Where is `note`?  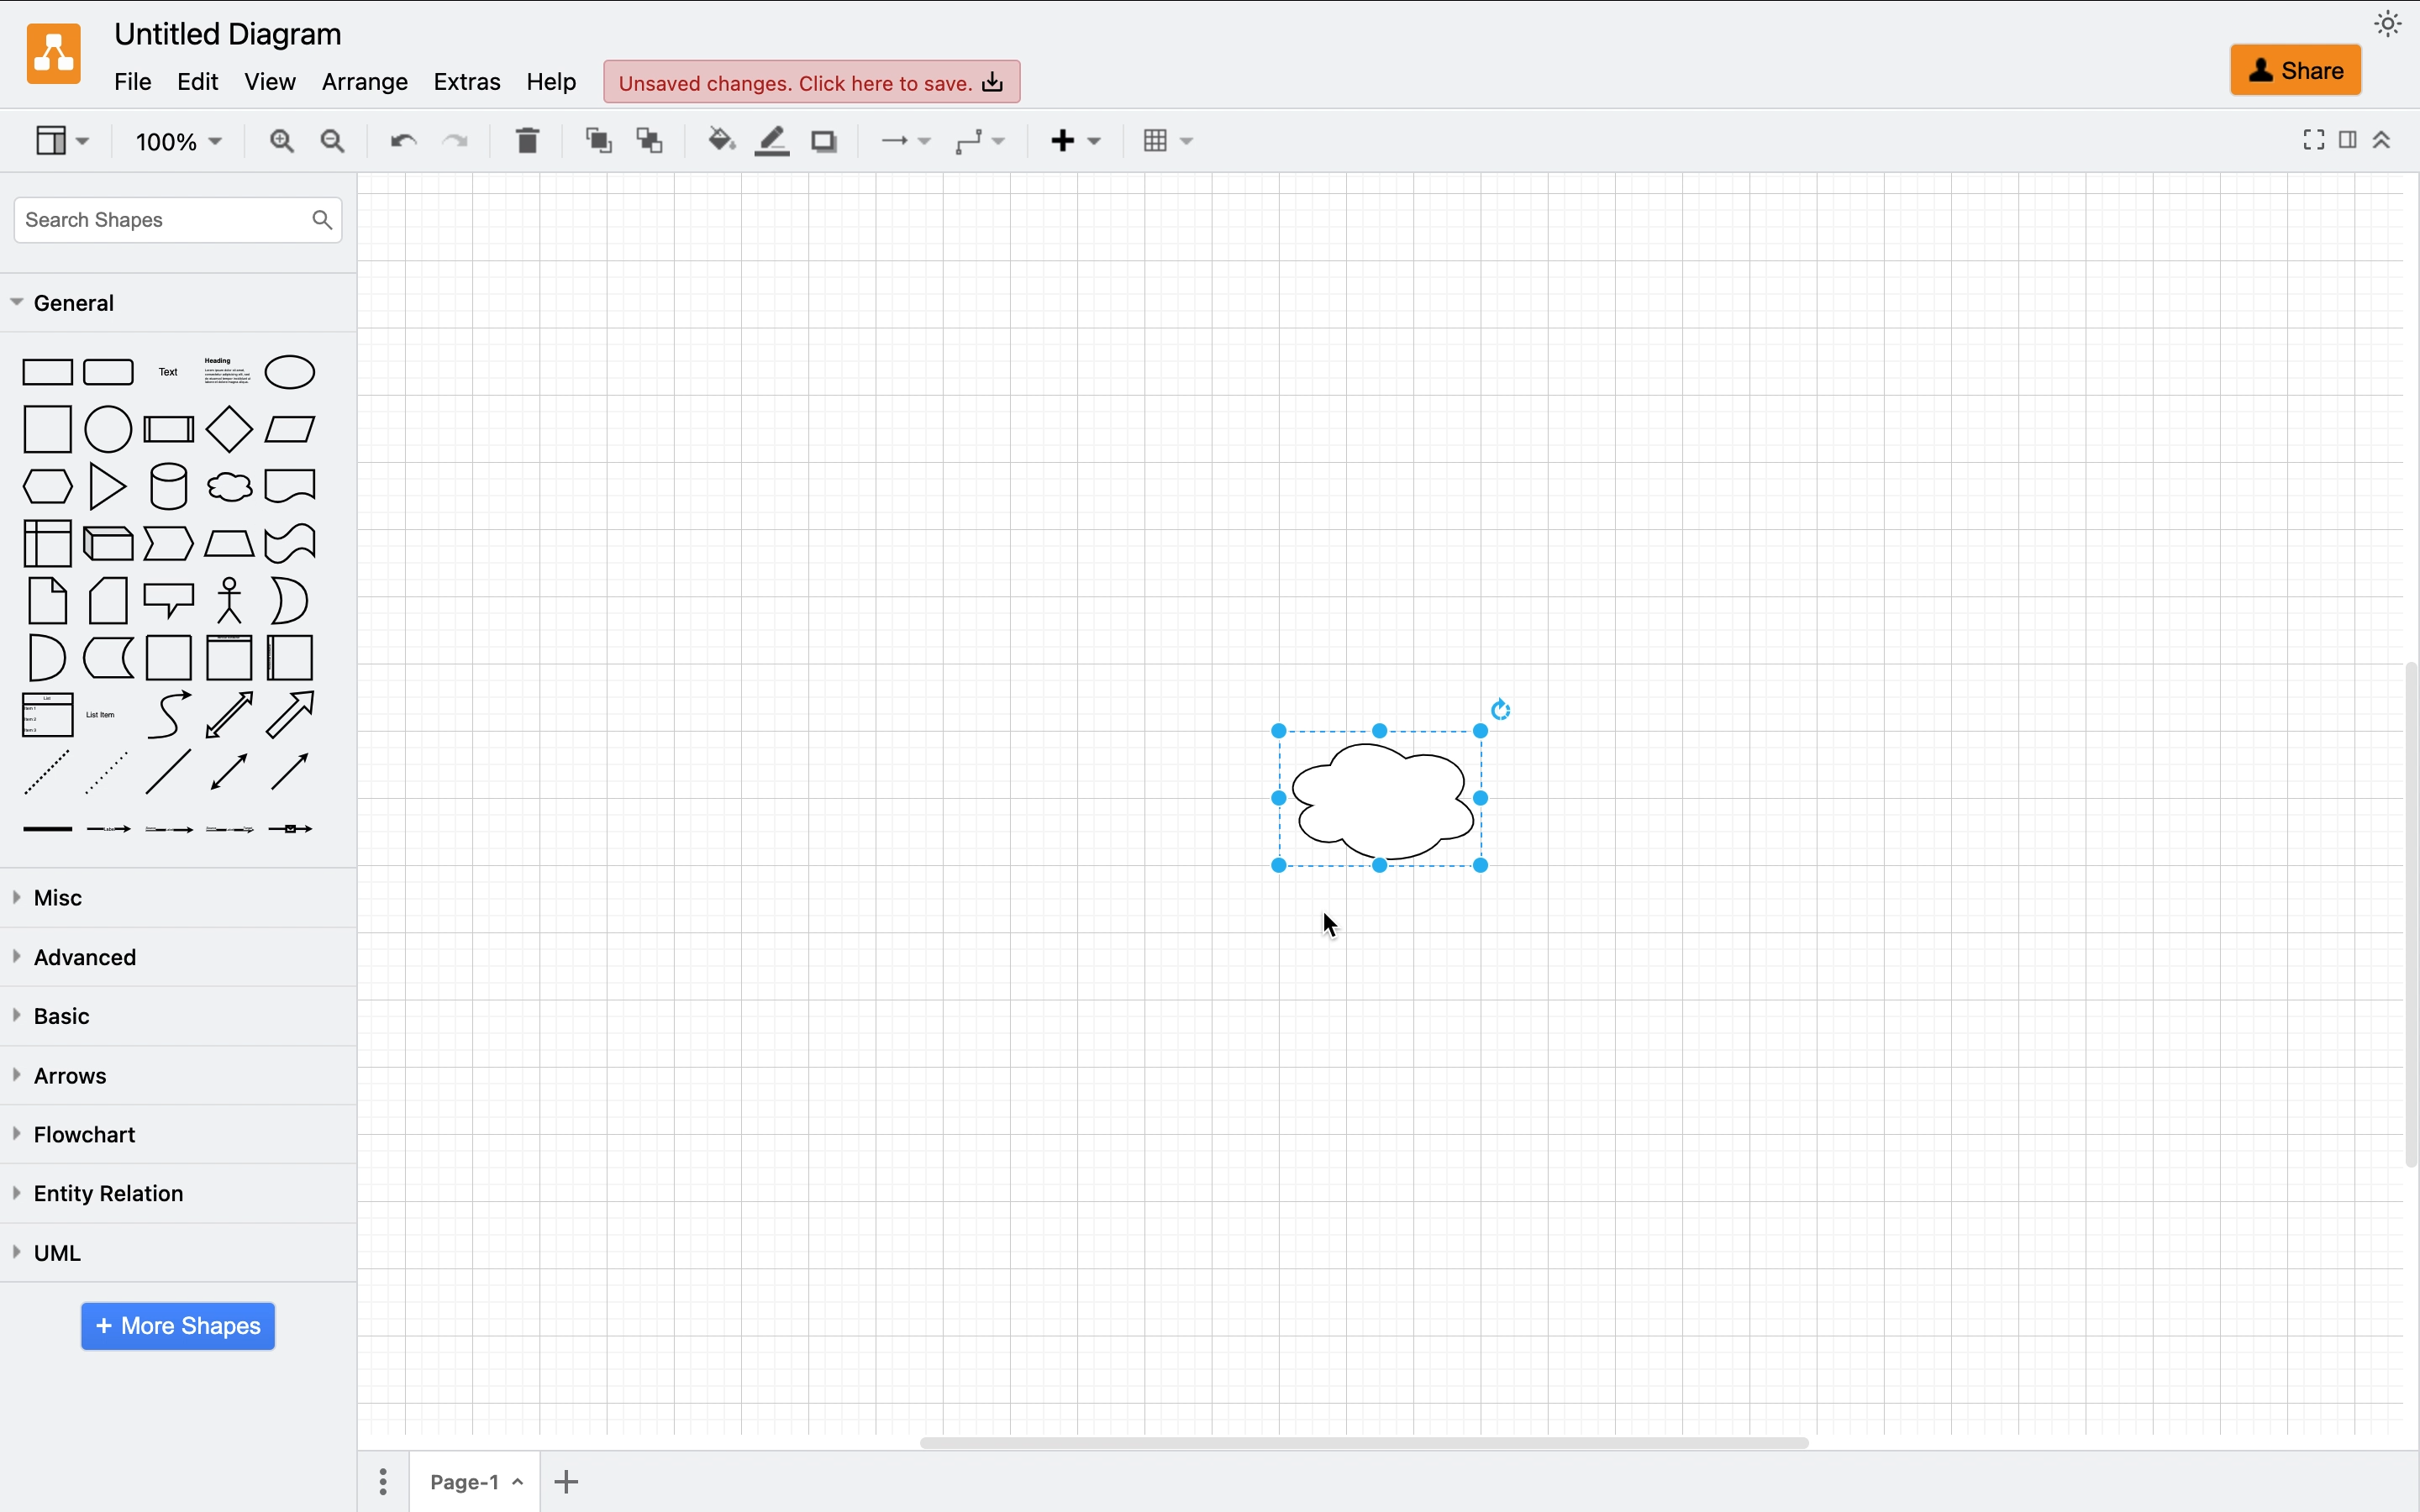 note is located at coordinates (49, 603).